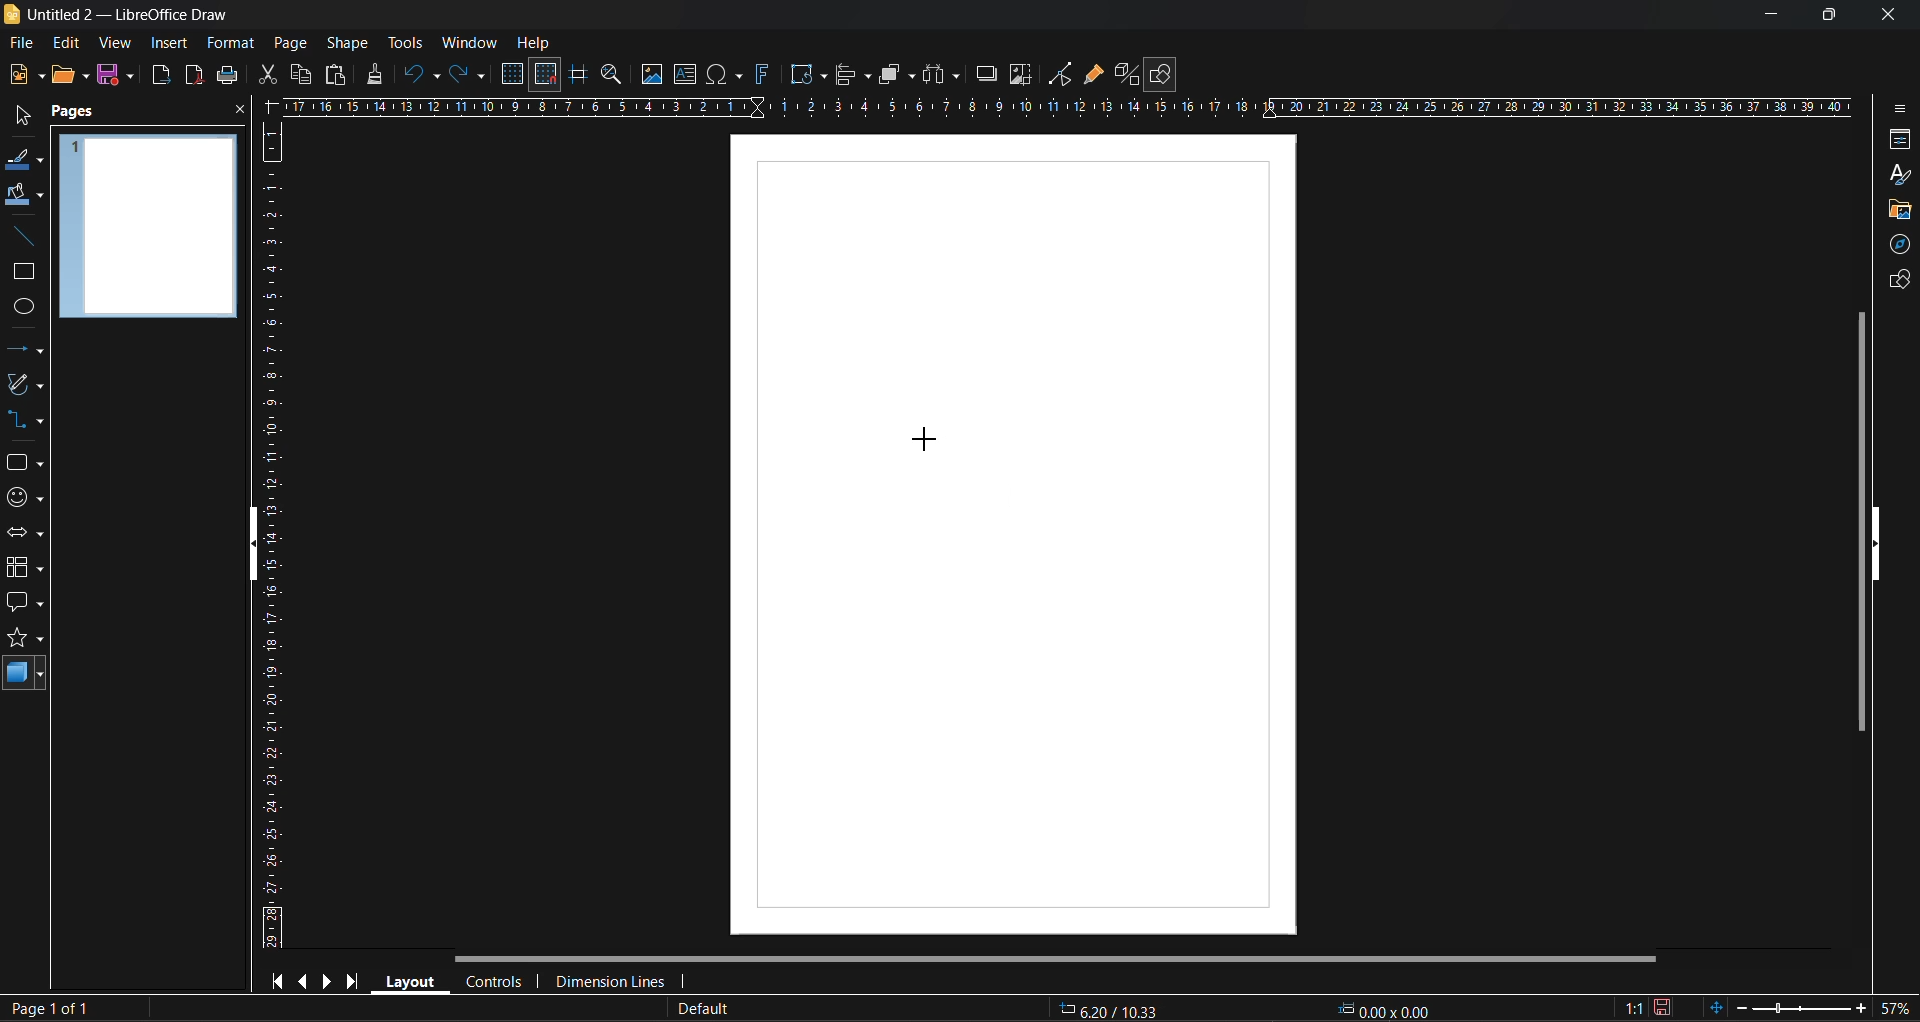 This screenshot has height=1022, width=1920. I want to click on crop image, so click(1021, 77).